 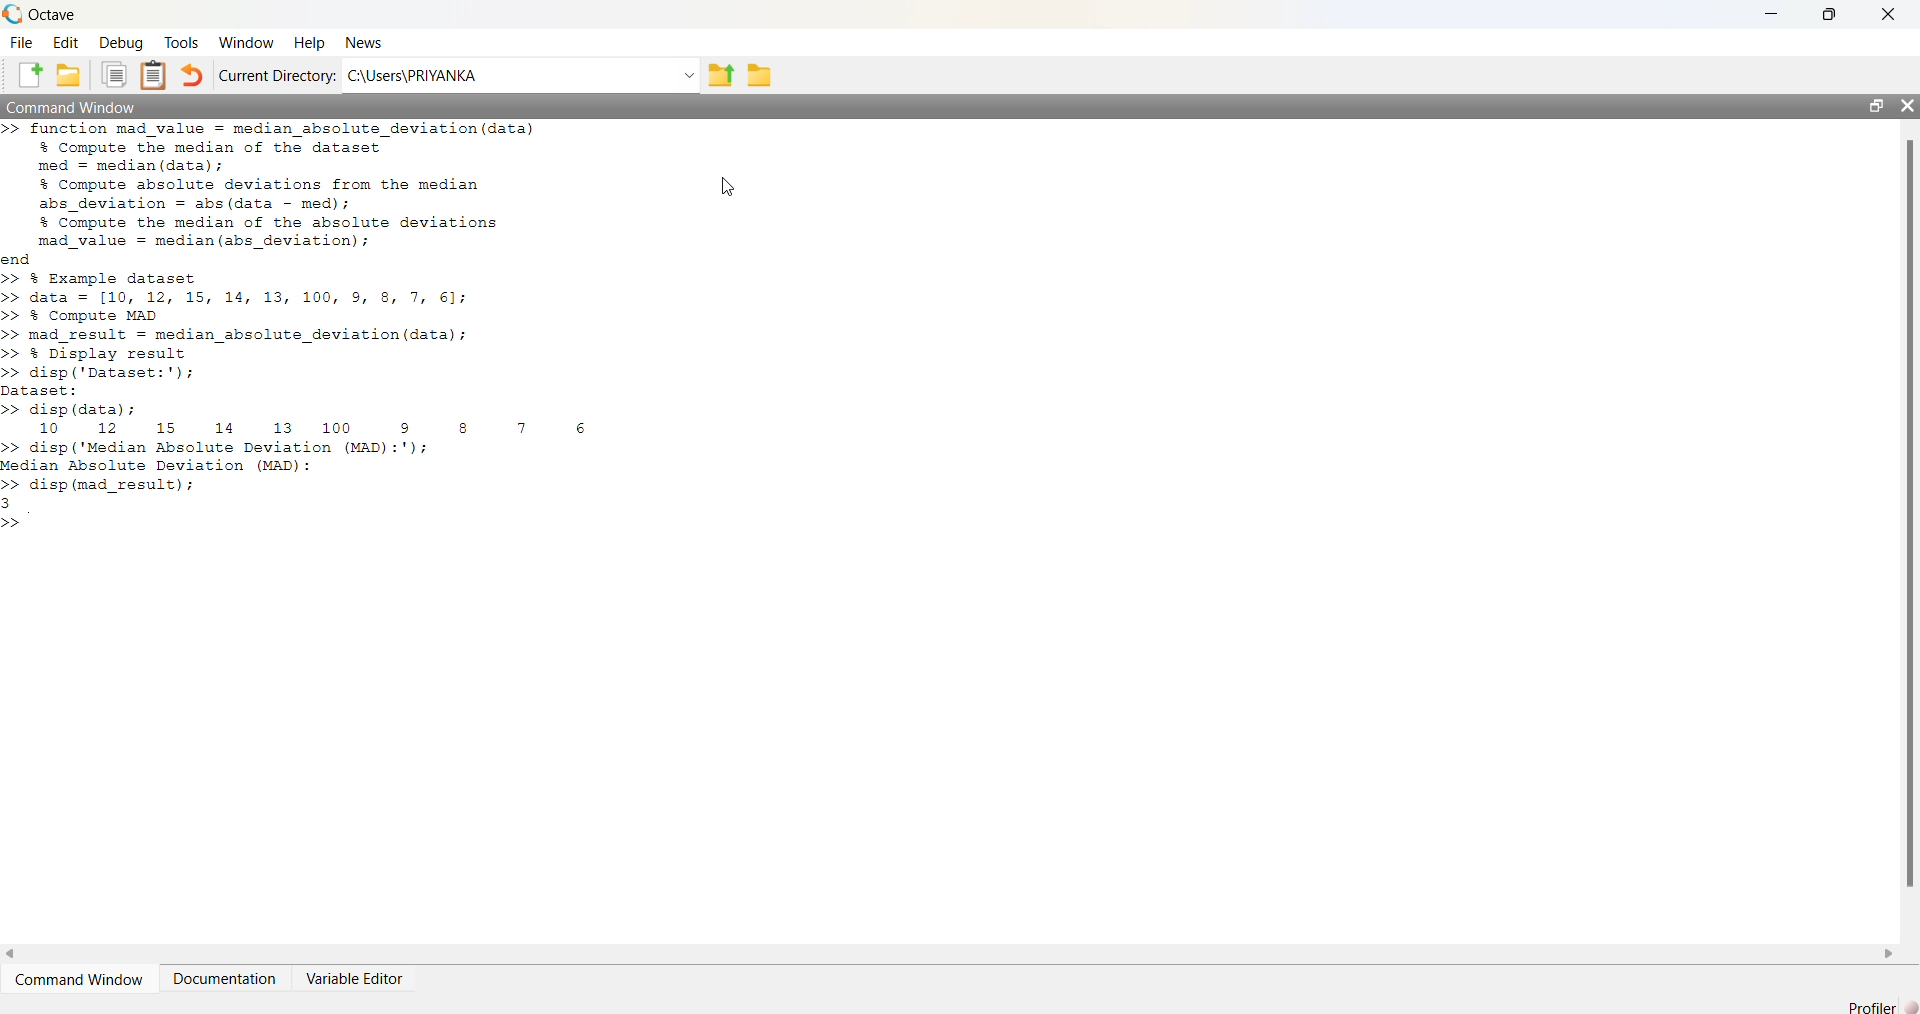 What do you see at coordinates (277, 76) in the screenshot?
I see `Current Directory:` at bounding box center [277, 76].